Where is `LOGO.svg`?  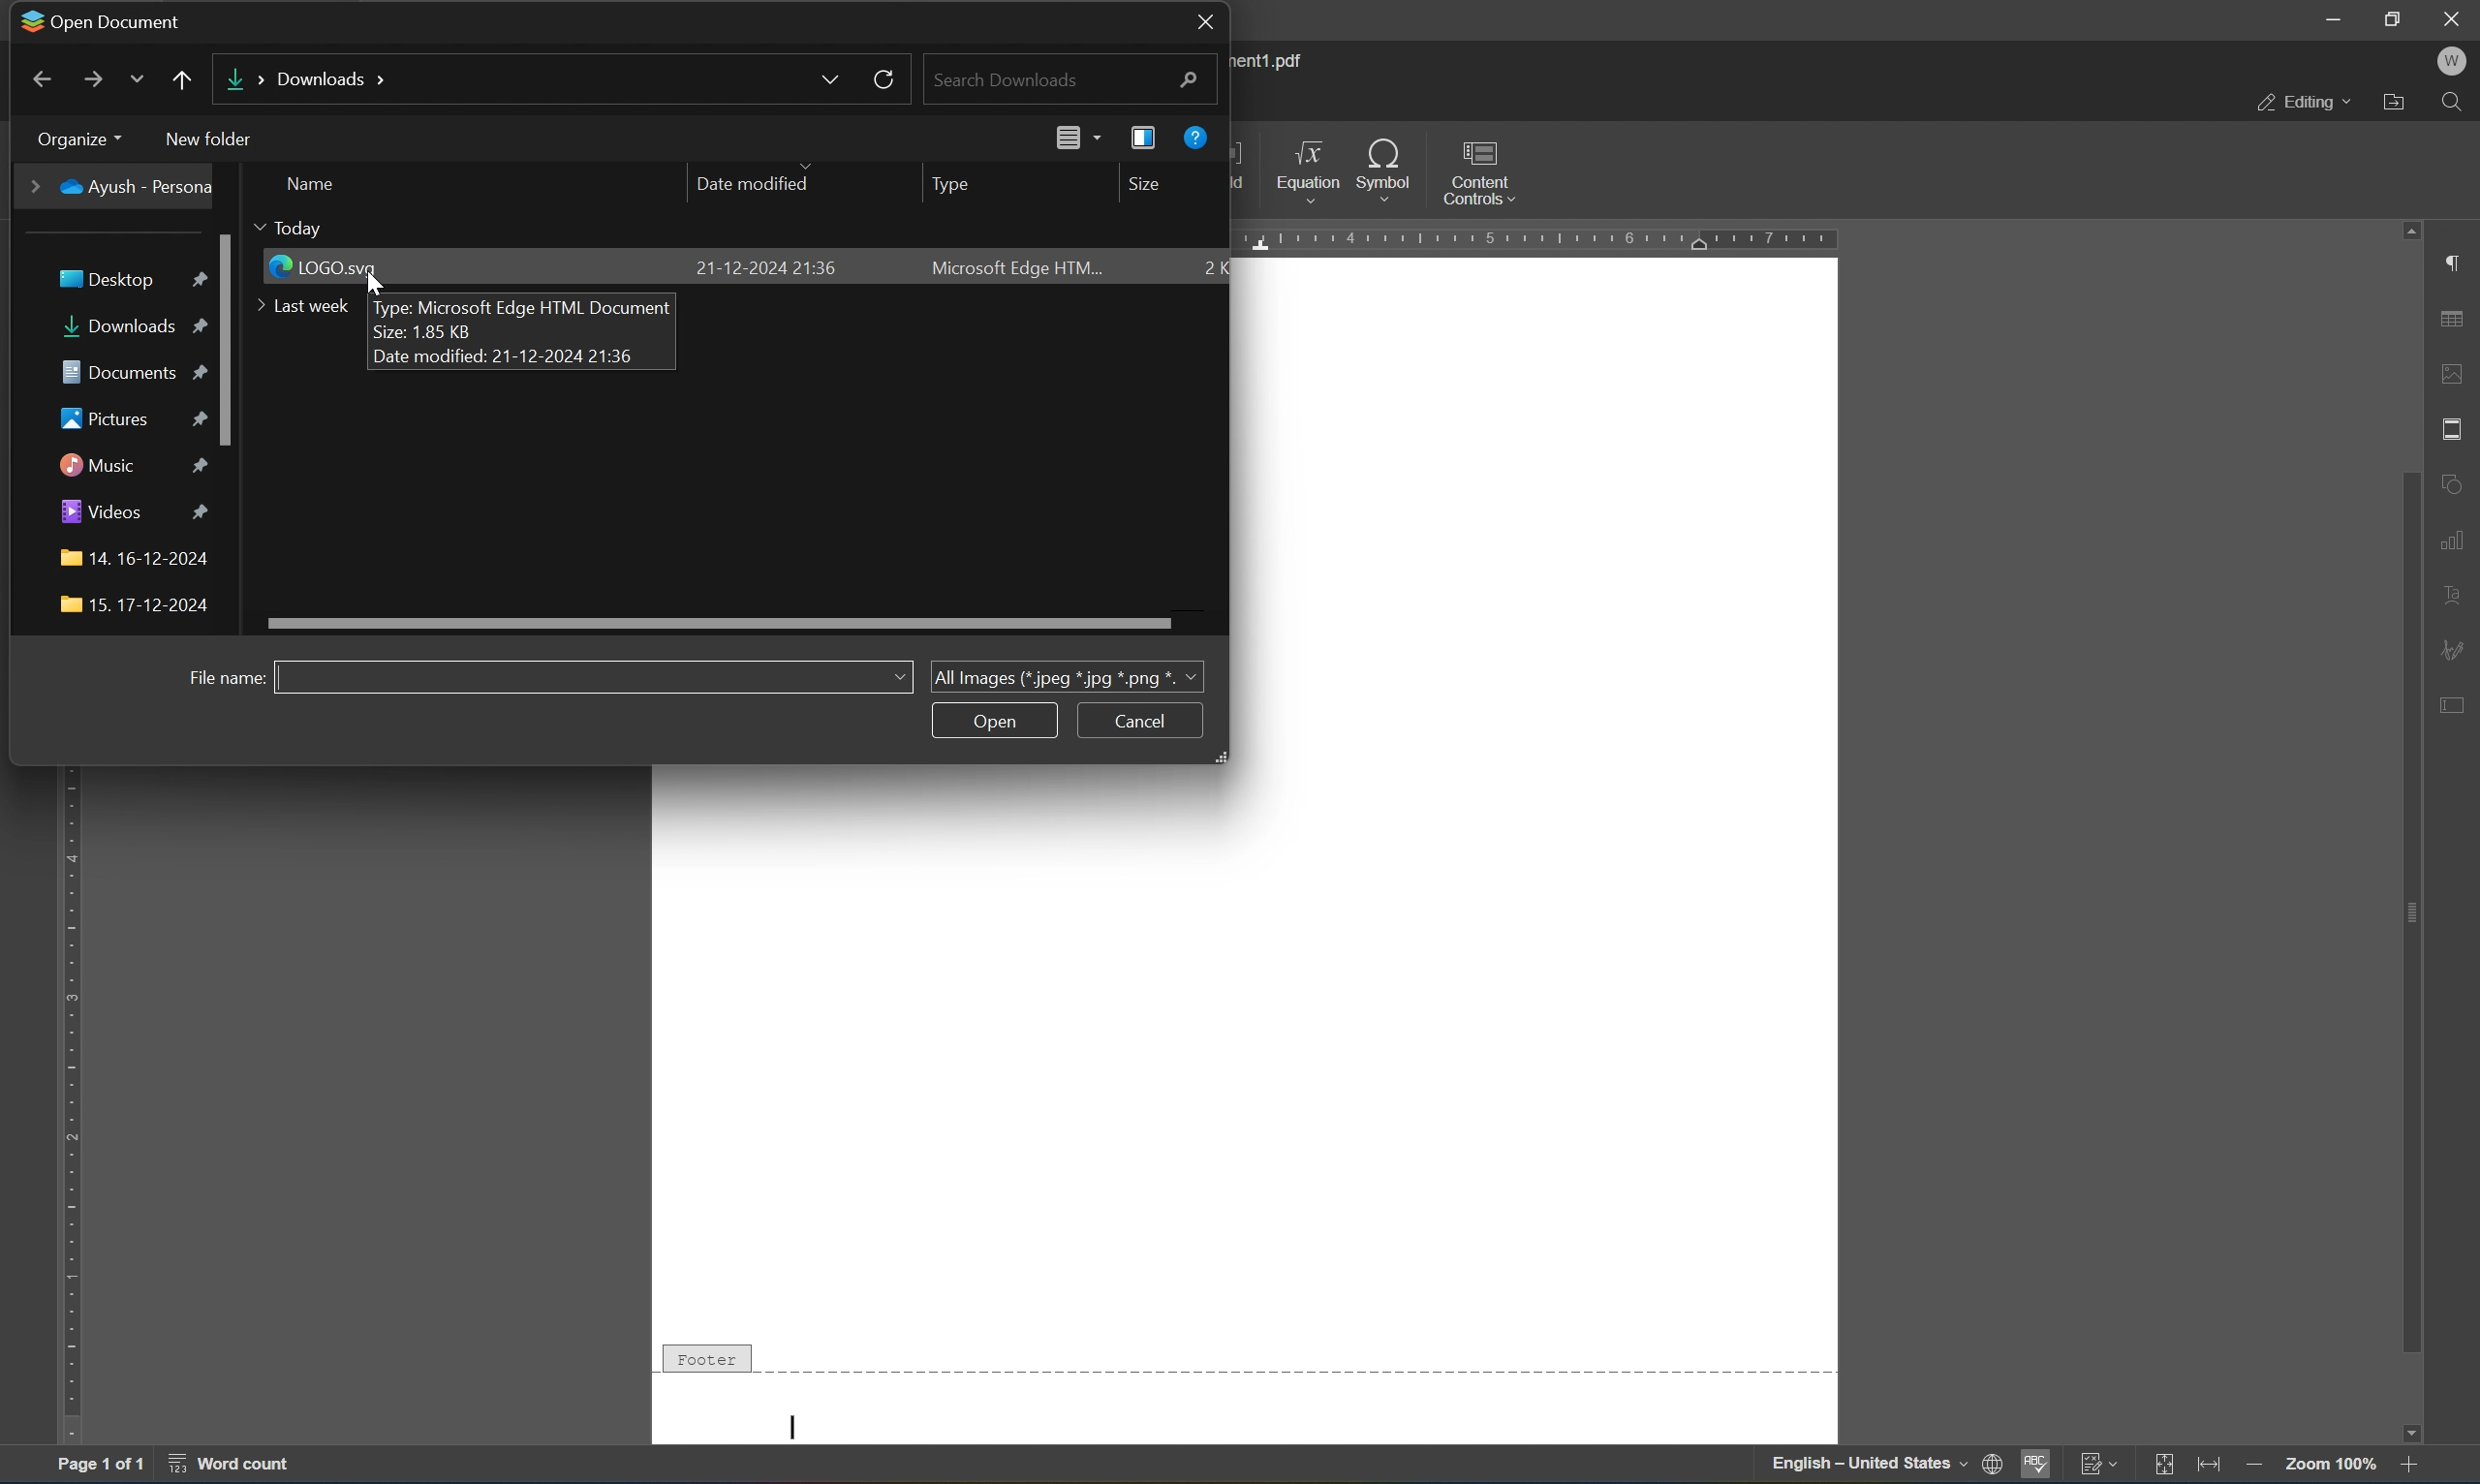 LOGO.svg is located at coordinates (338, 267).